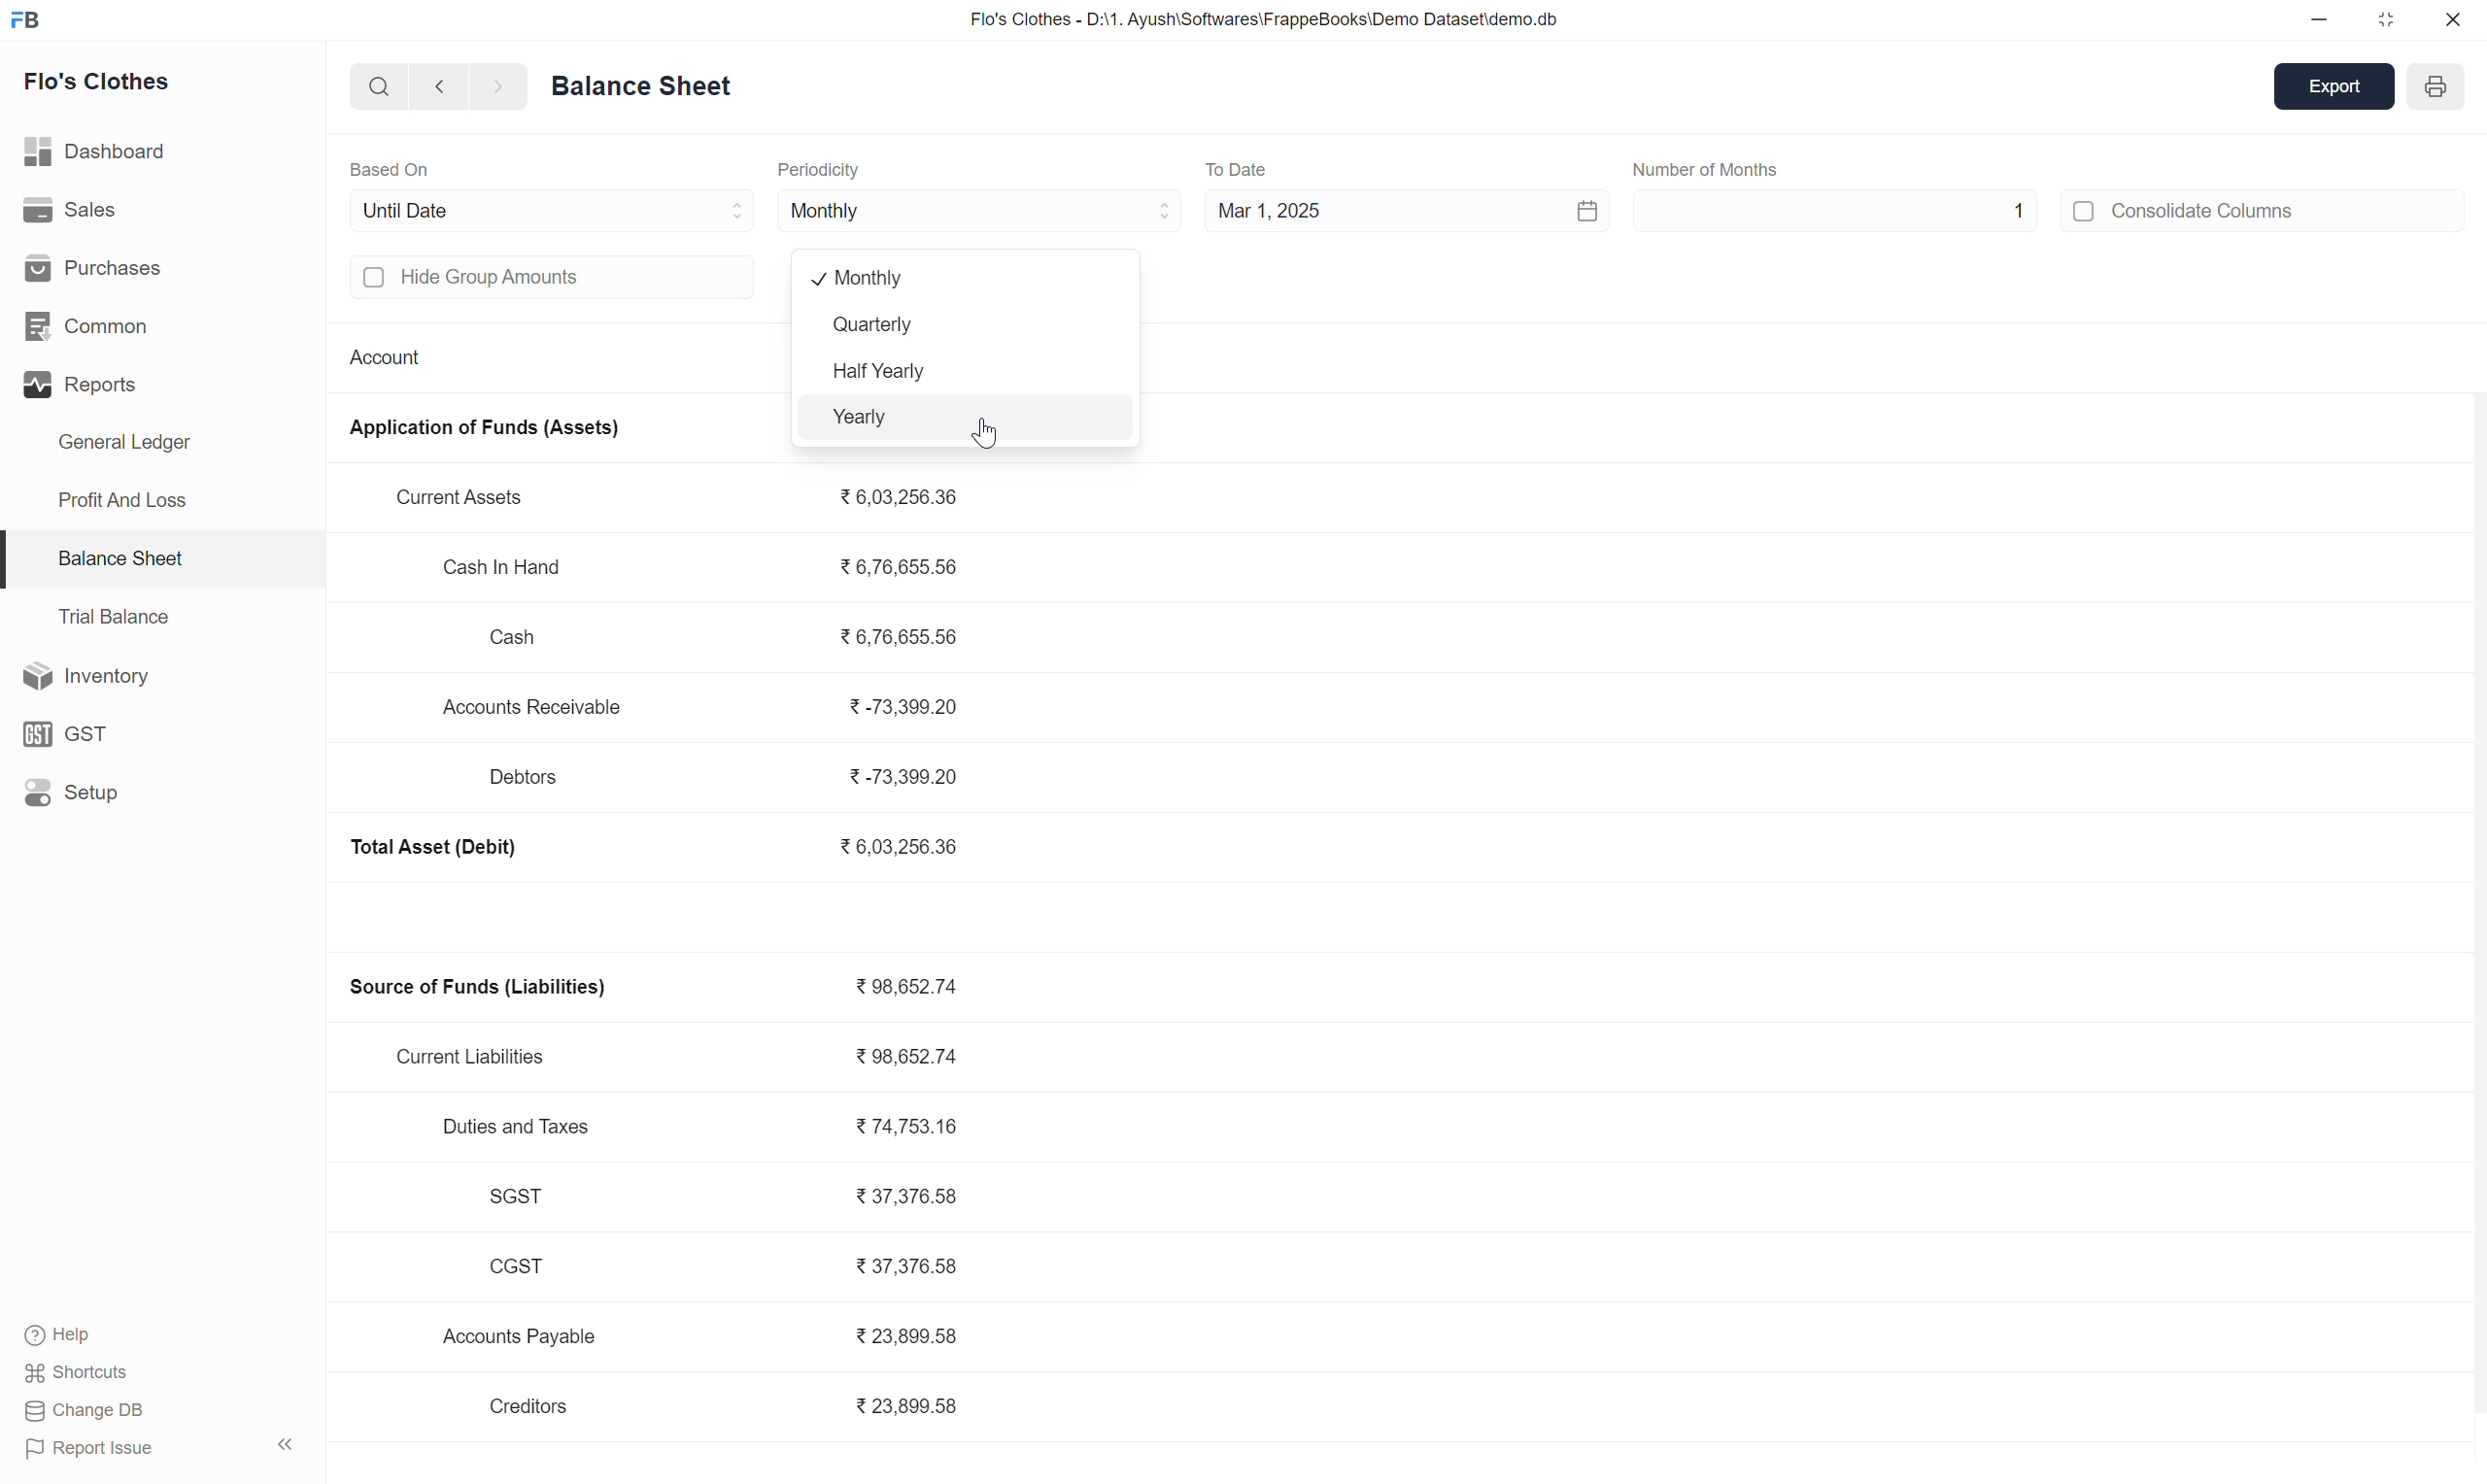  Describe the element at coordinates (1404, 214) in the screenshot. I see `Mar 1, 2025 ` at that location.